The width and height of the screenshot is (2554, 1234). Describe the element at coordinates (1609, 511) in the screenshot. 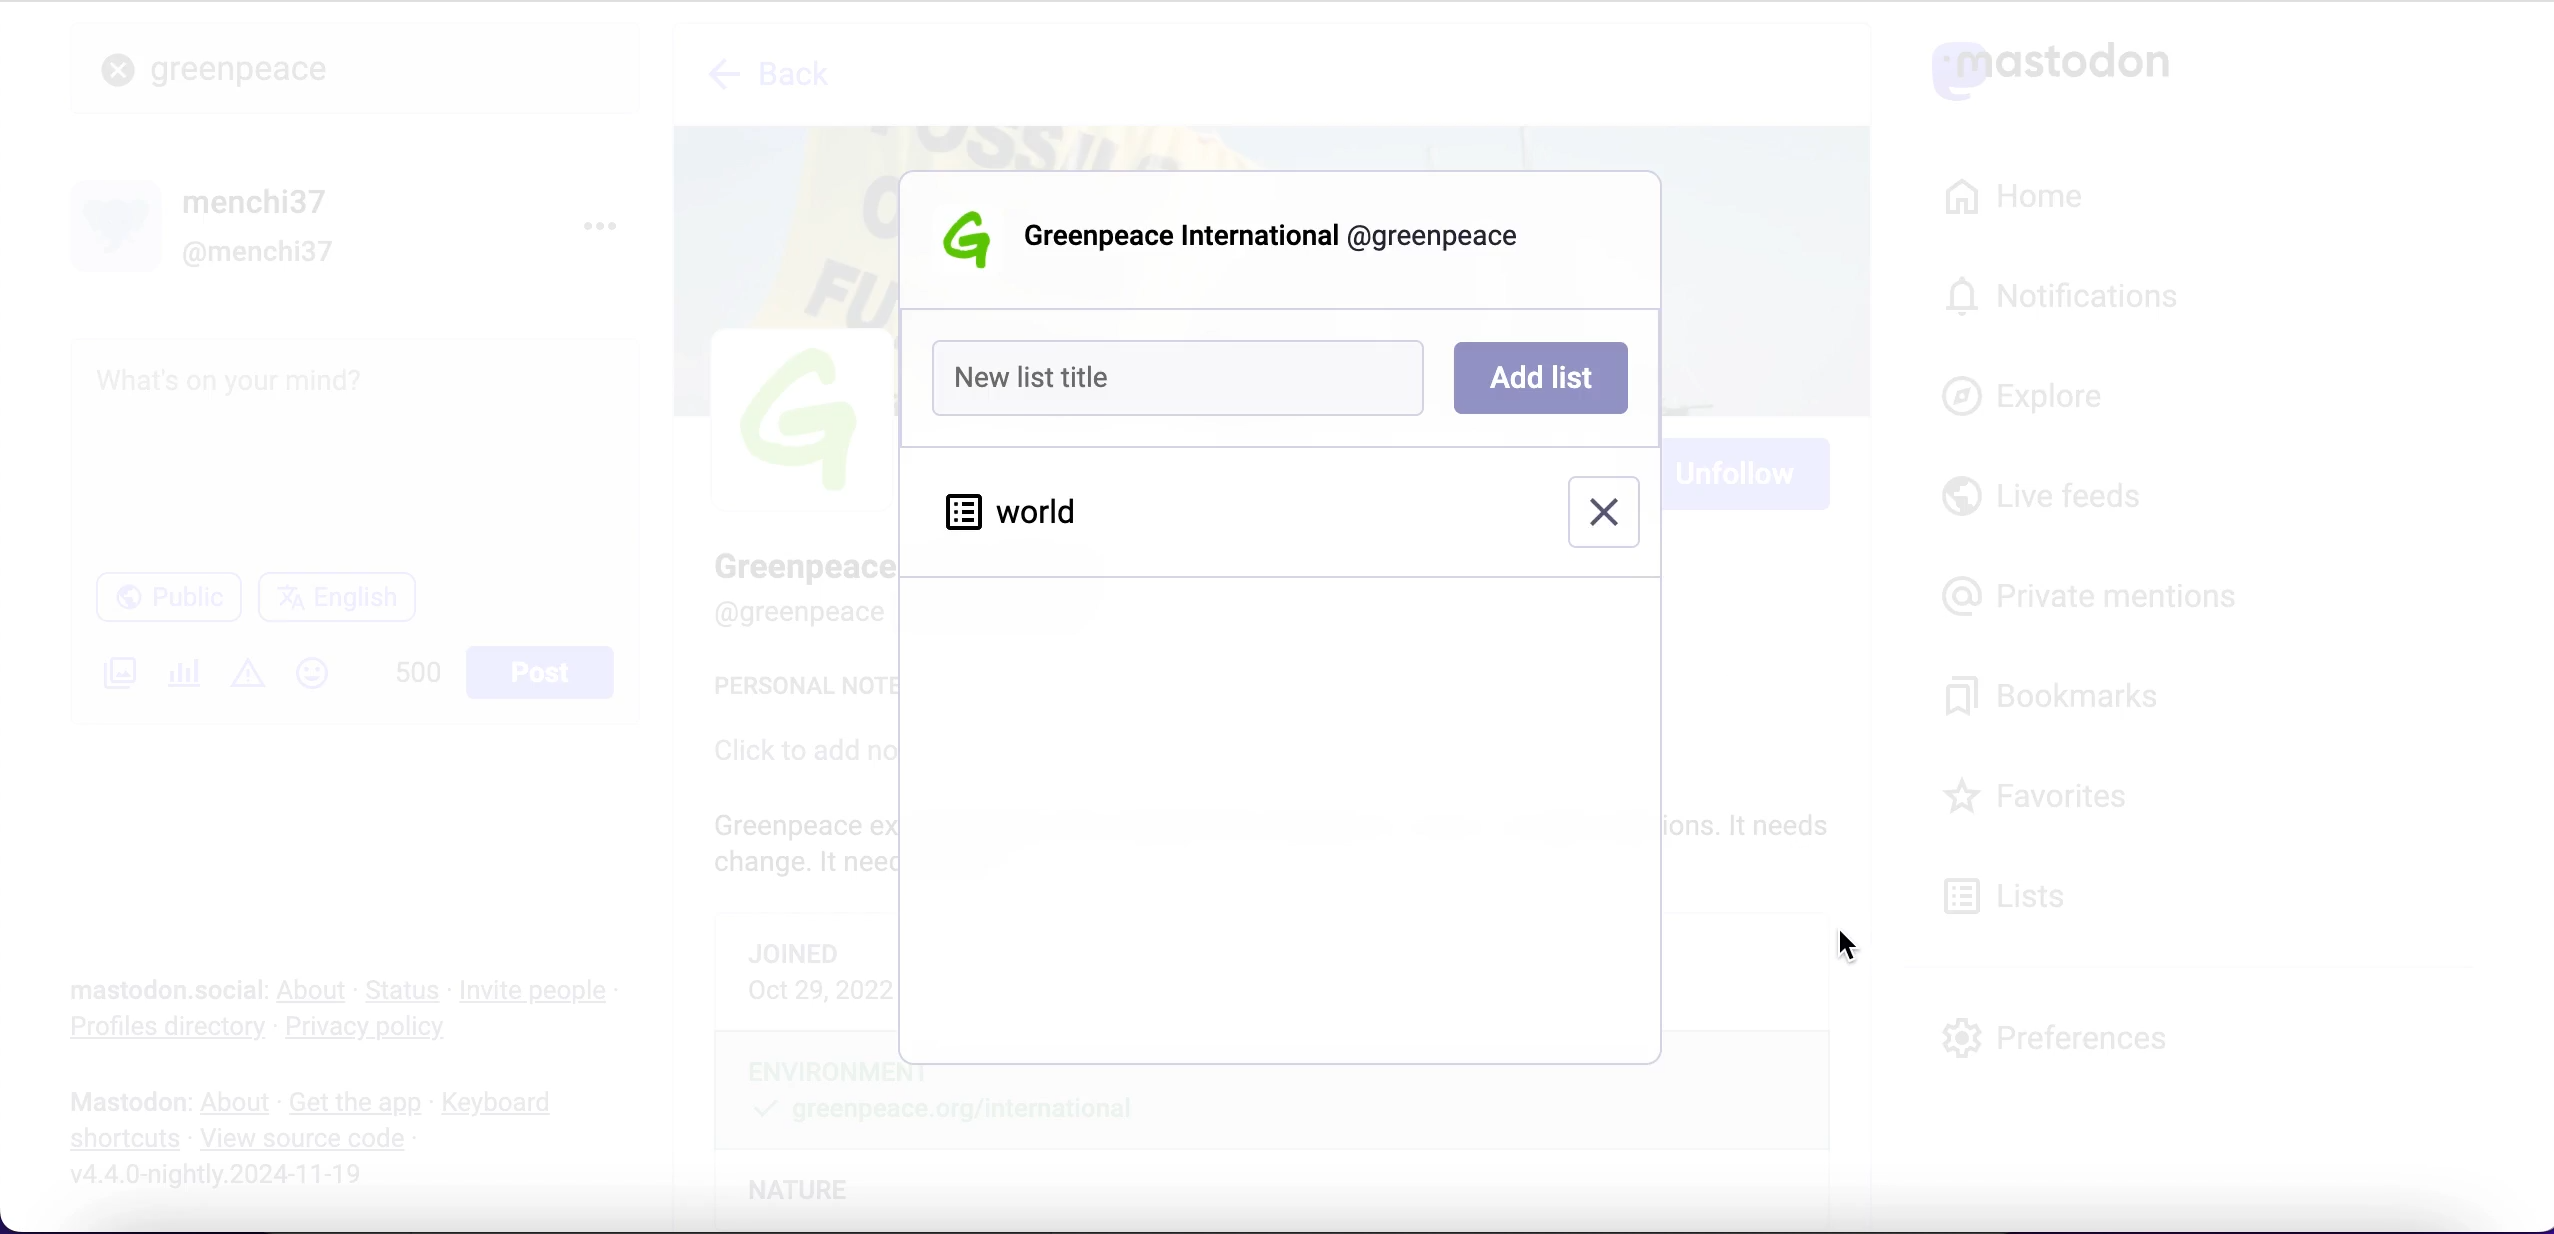

I see `remove` at that location.